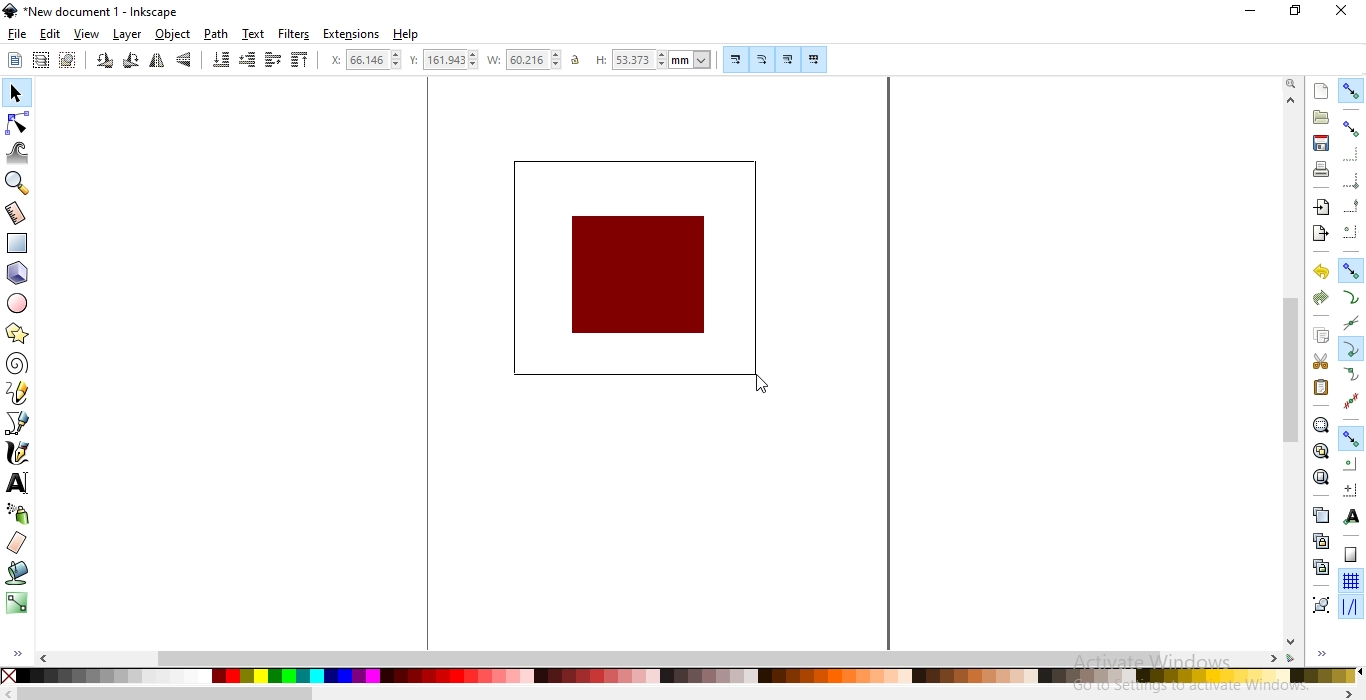 This screenshot has height=700, width=1366. Describe the element at coordinates (129, 63) in the screenshot. I see `rotate 90 clockwiise` at that location.